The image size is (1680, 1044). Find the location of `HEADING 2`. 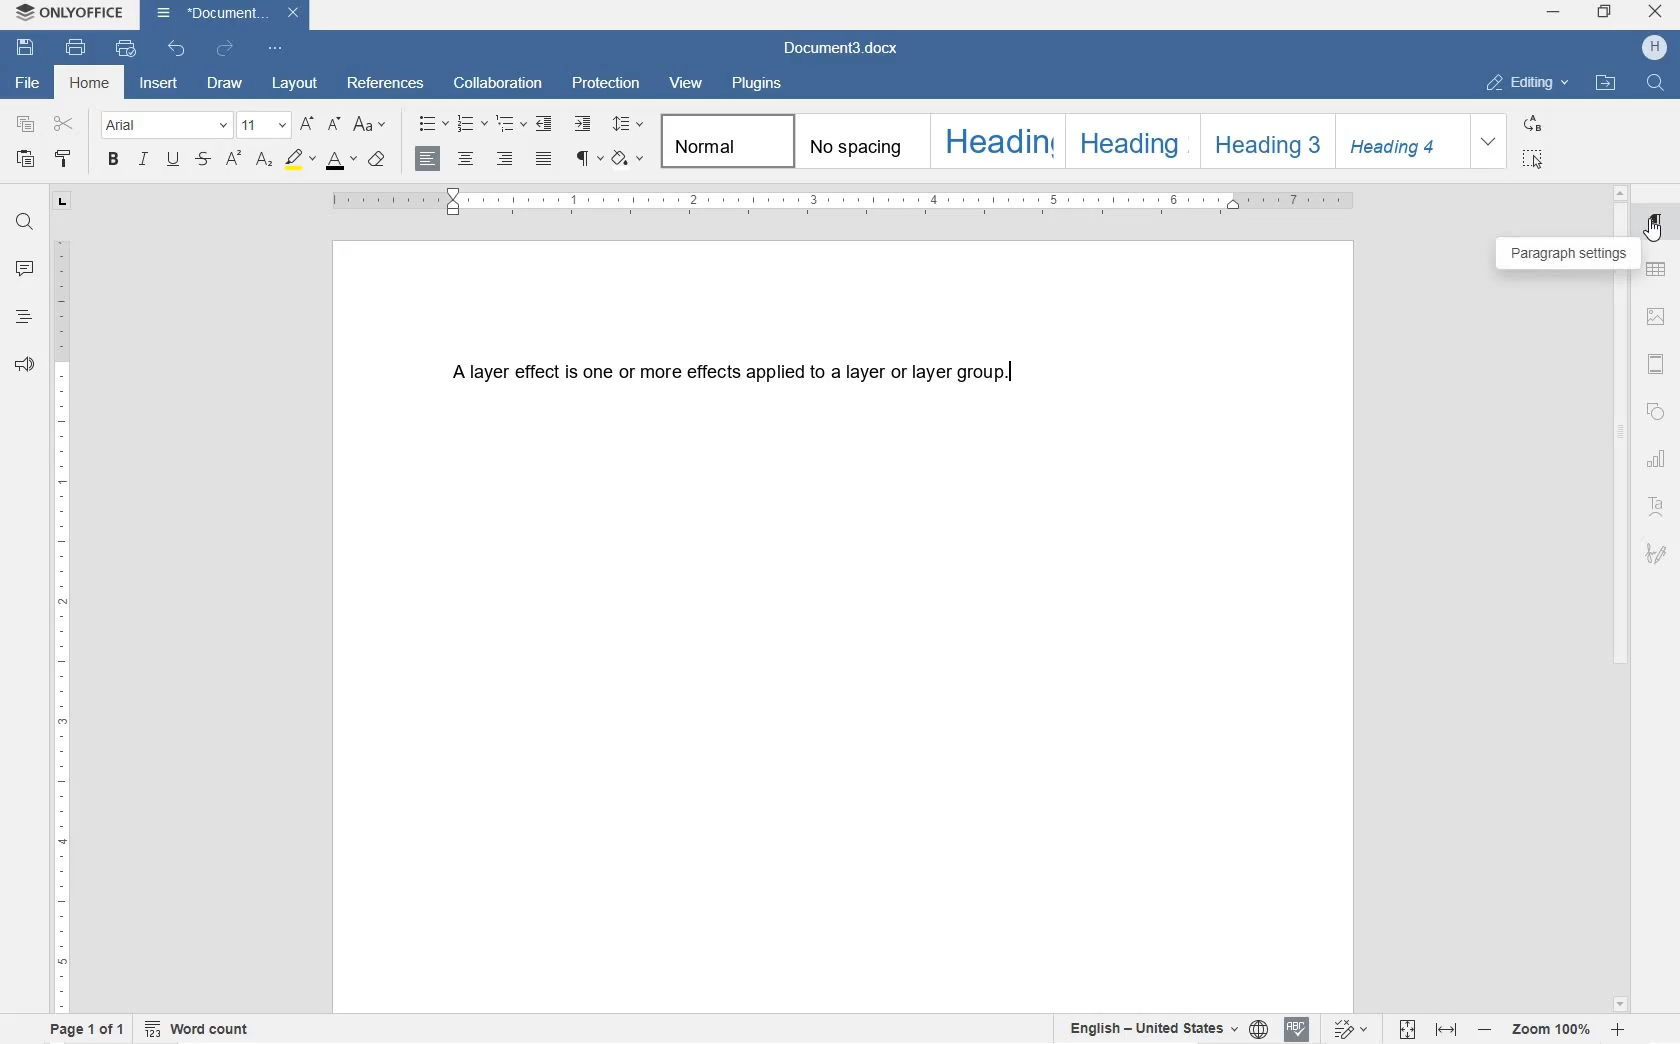

HEADING 2 is located at coordinates (1131, 142).